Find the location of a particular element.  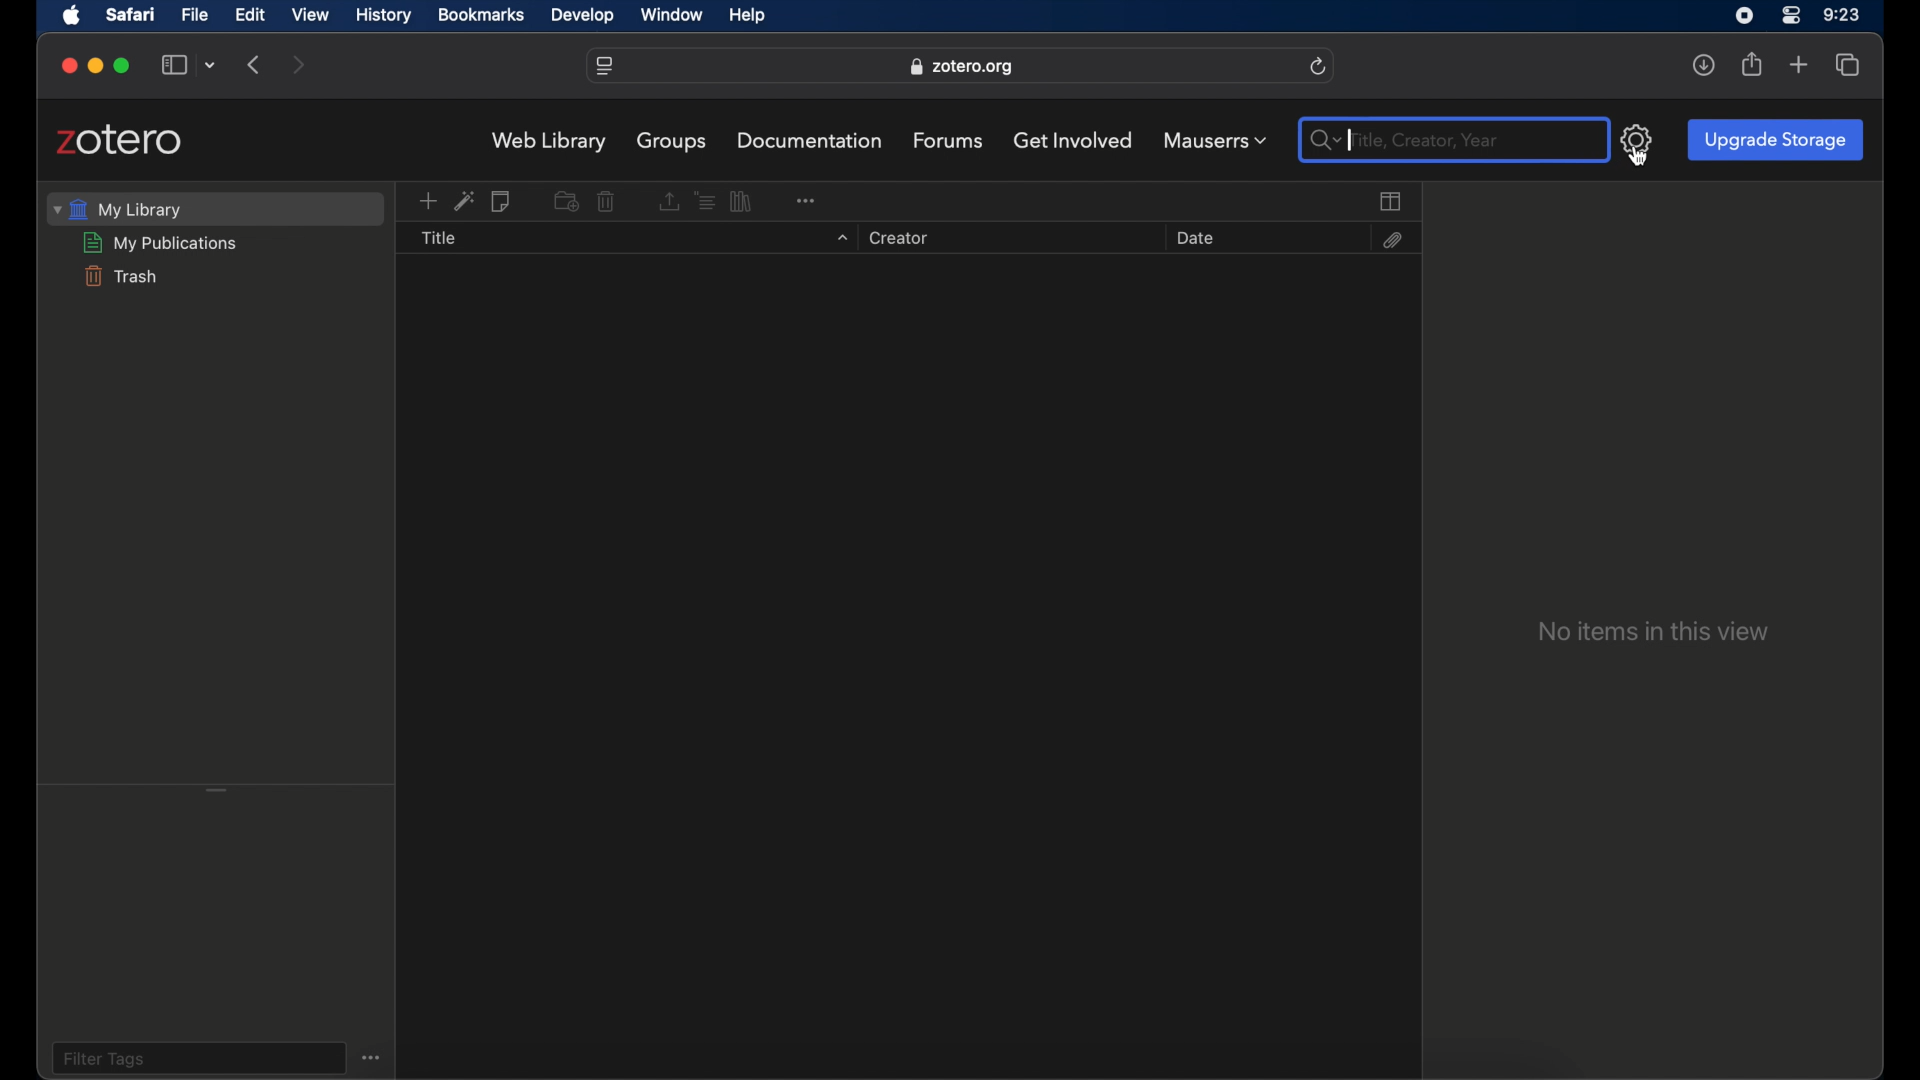

time is located at coordinates (1842, 15).